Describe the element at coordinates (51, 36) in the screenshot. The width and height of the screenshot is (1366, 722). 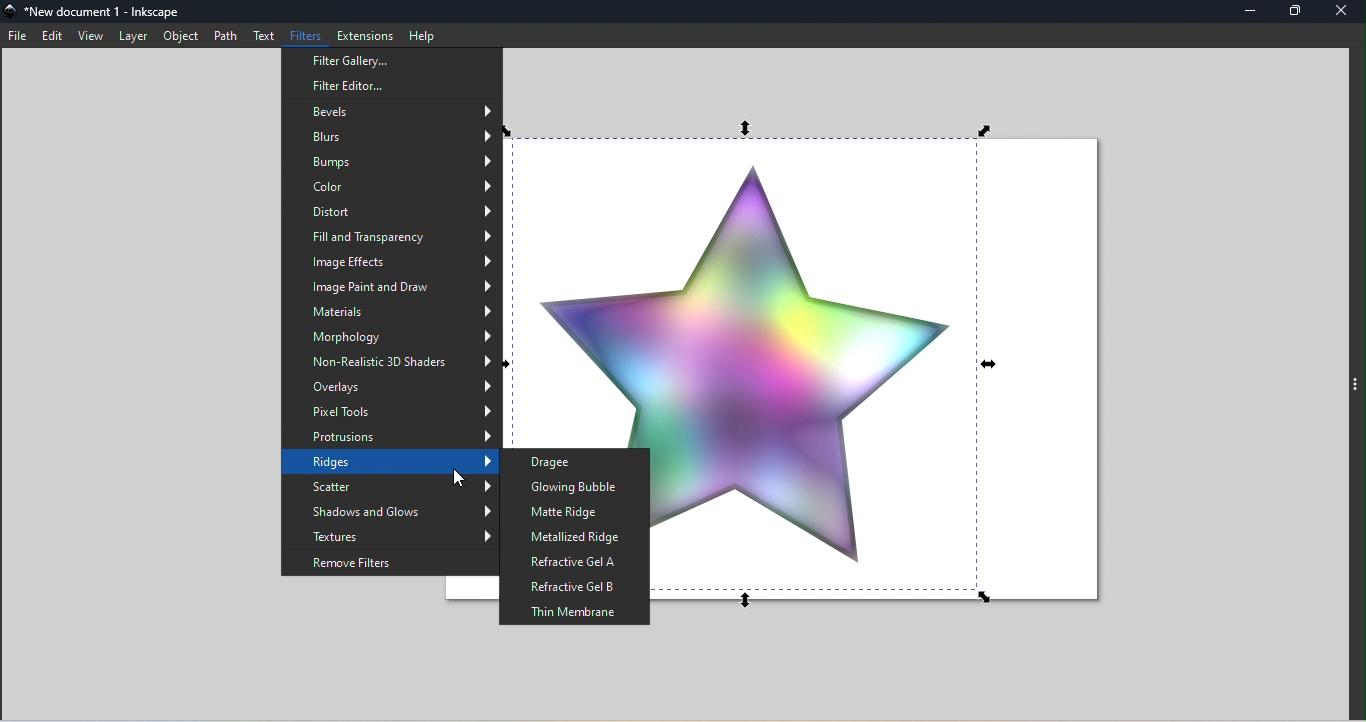
I see `Edit` at that location.